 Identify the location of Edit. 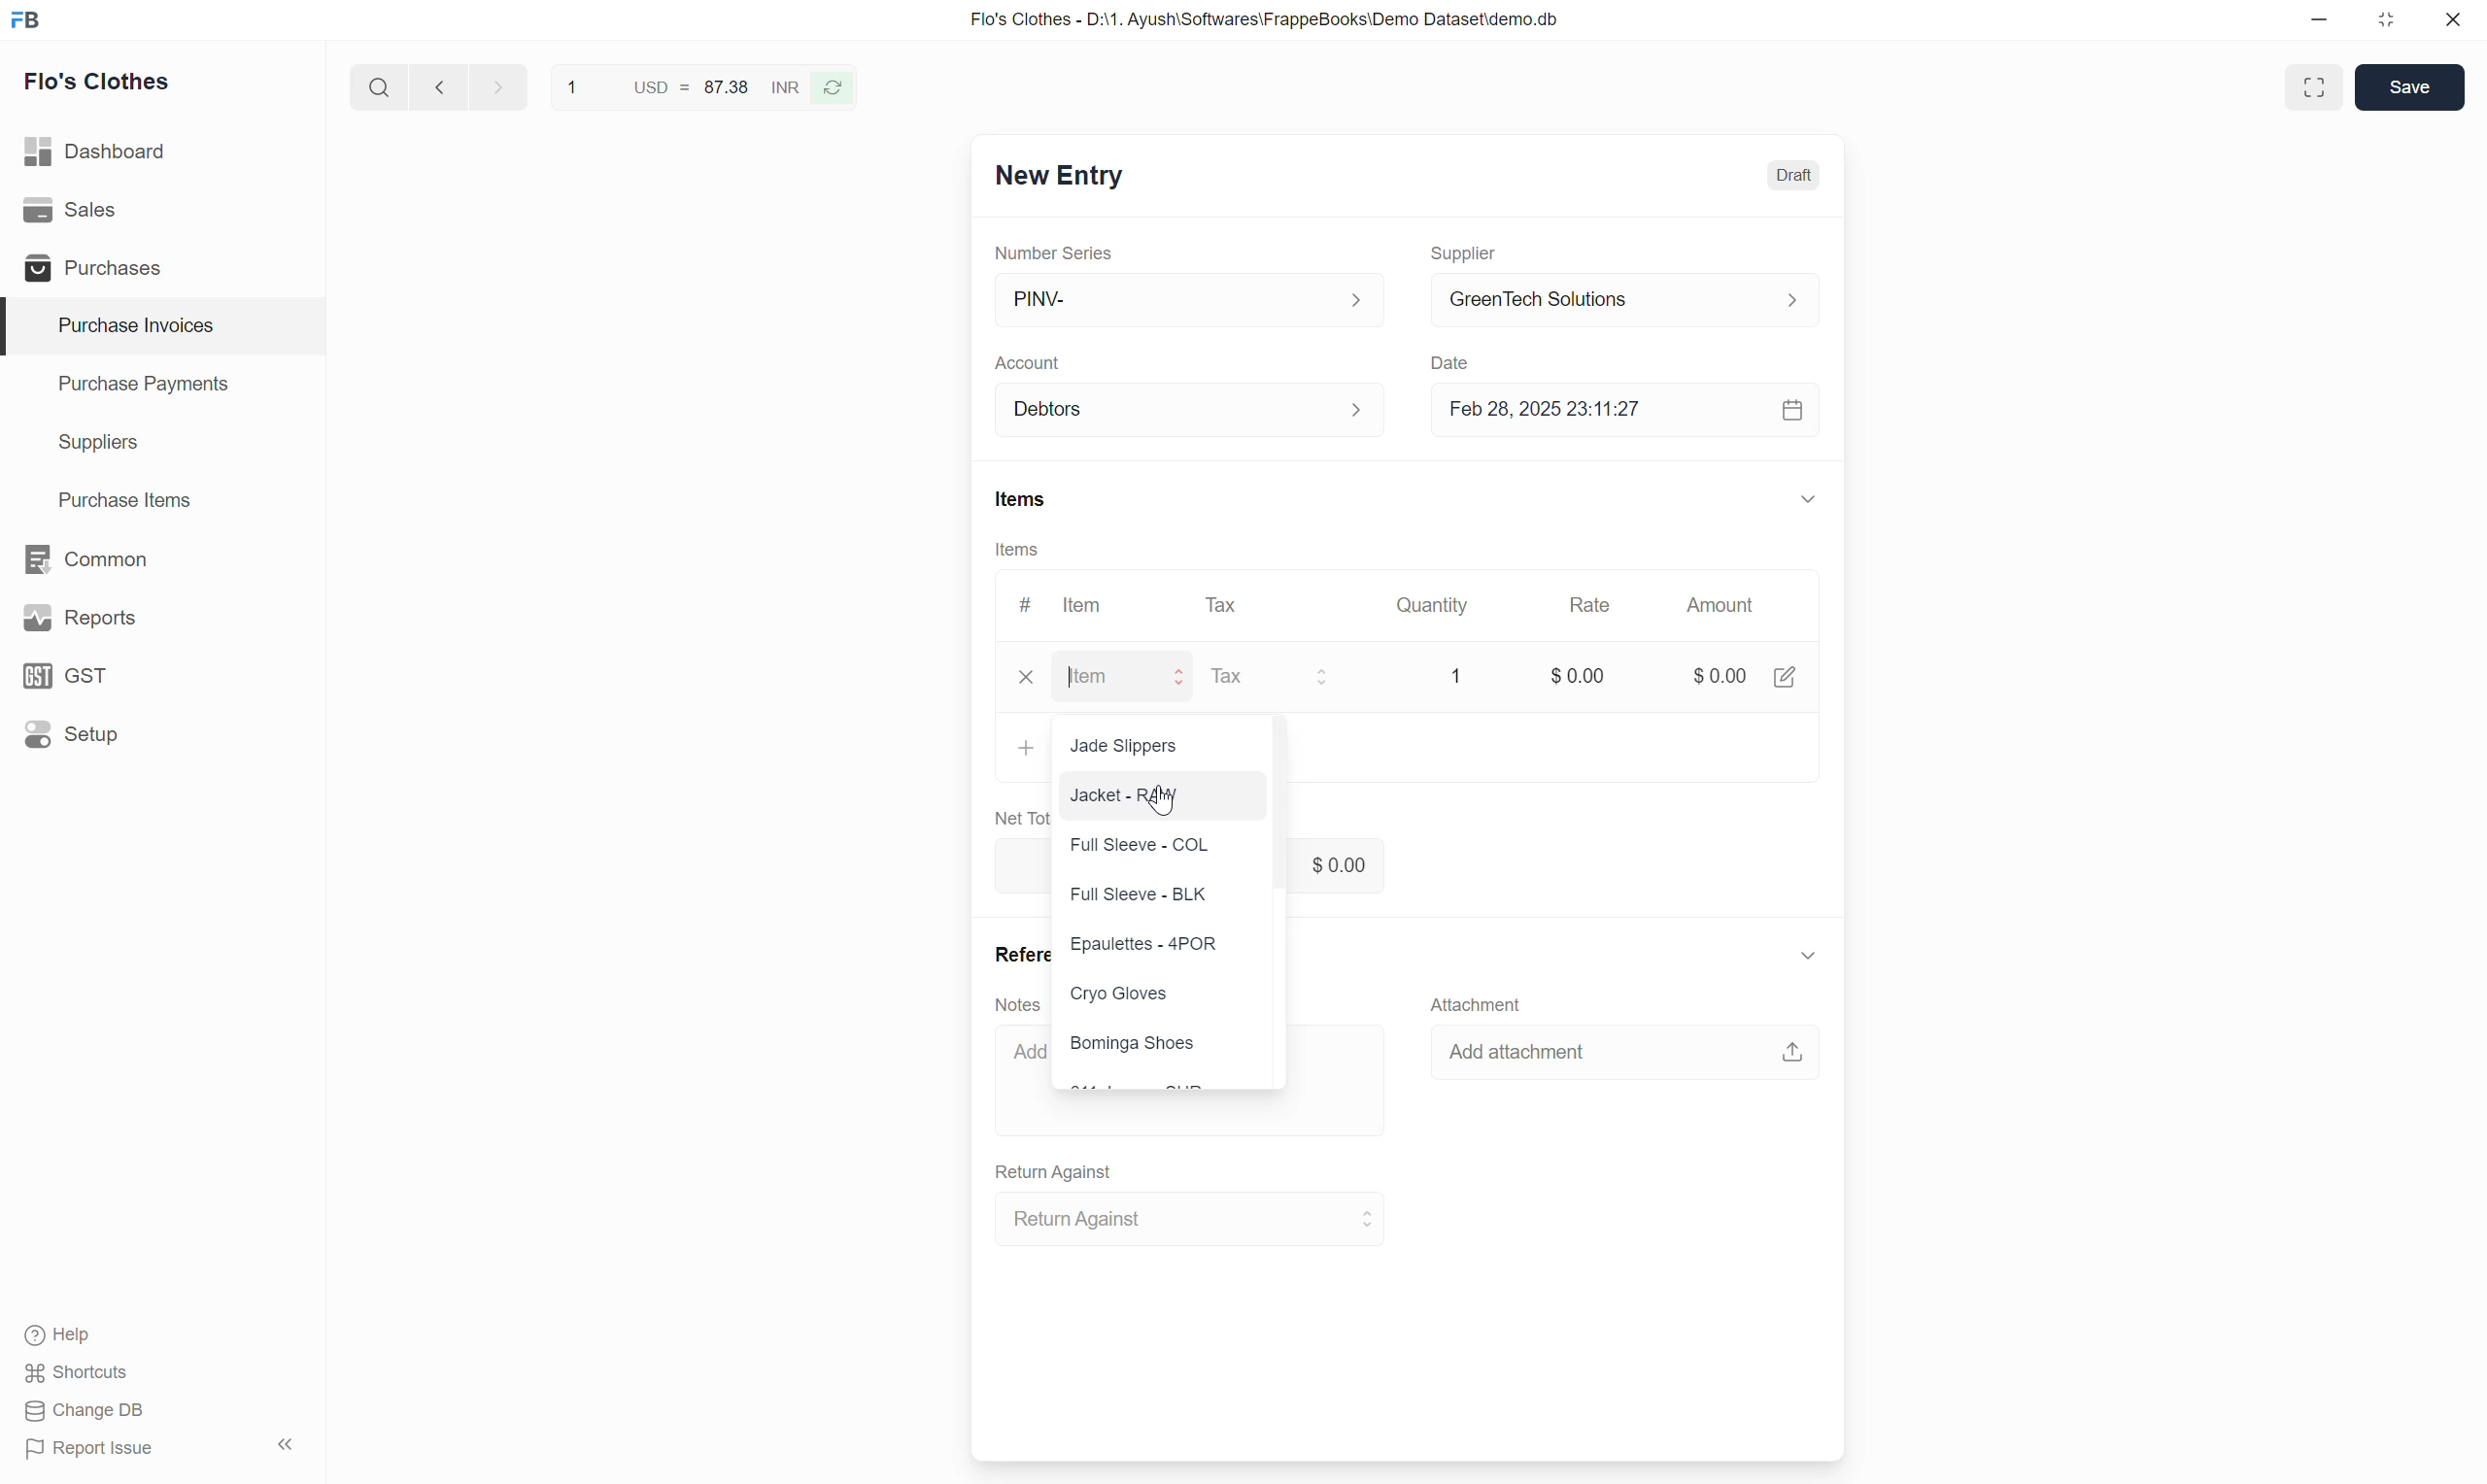
(1784, 677).